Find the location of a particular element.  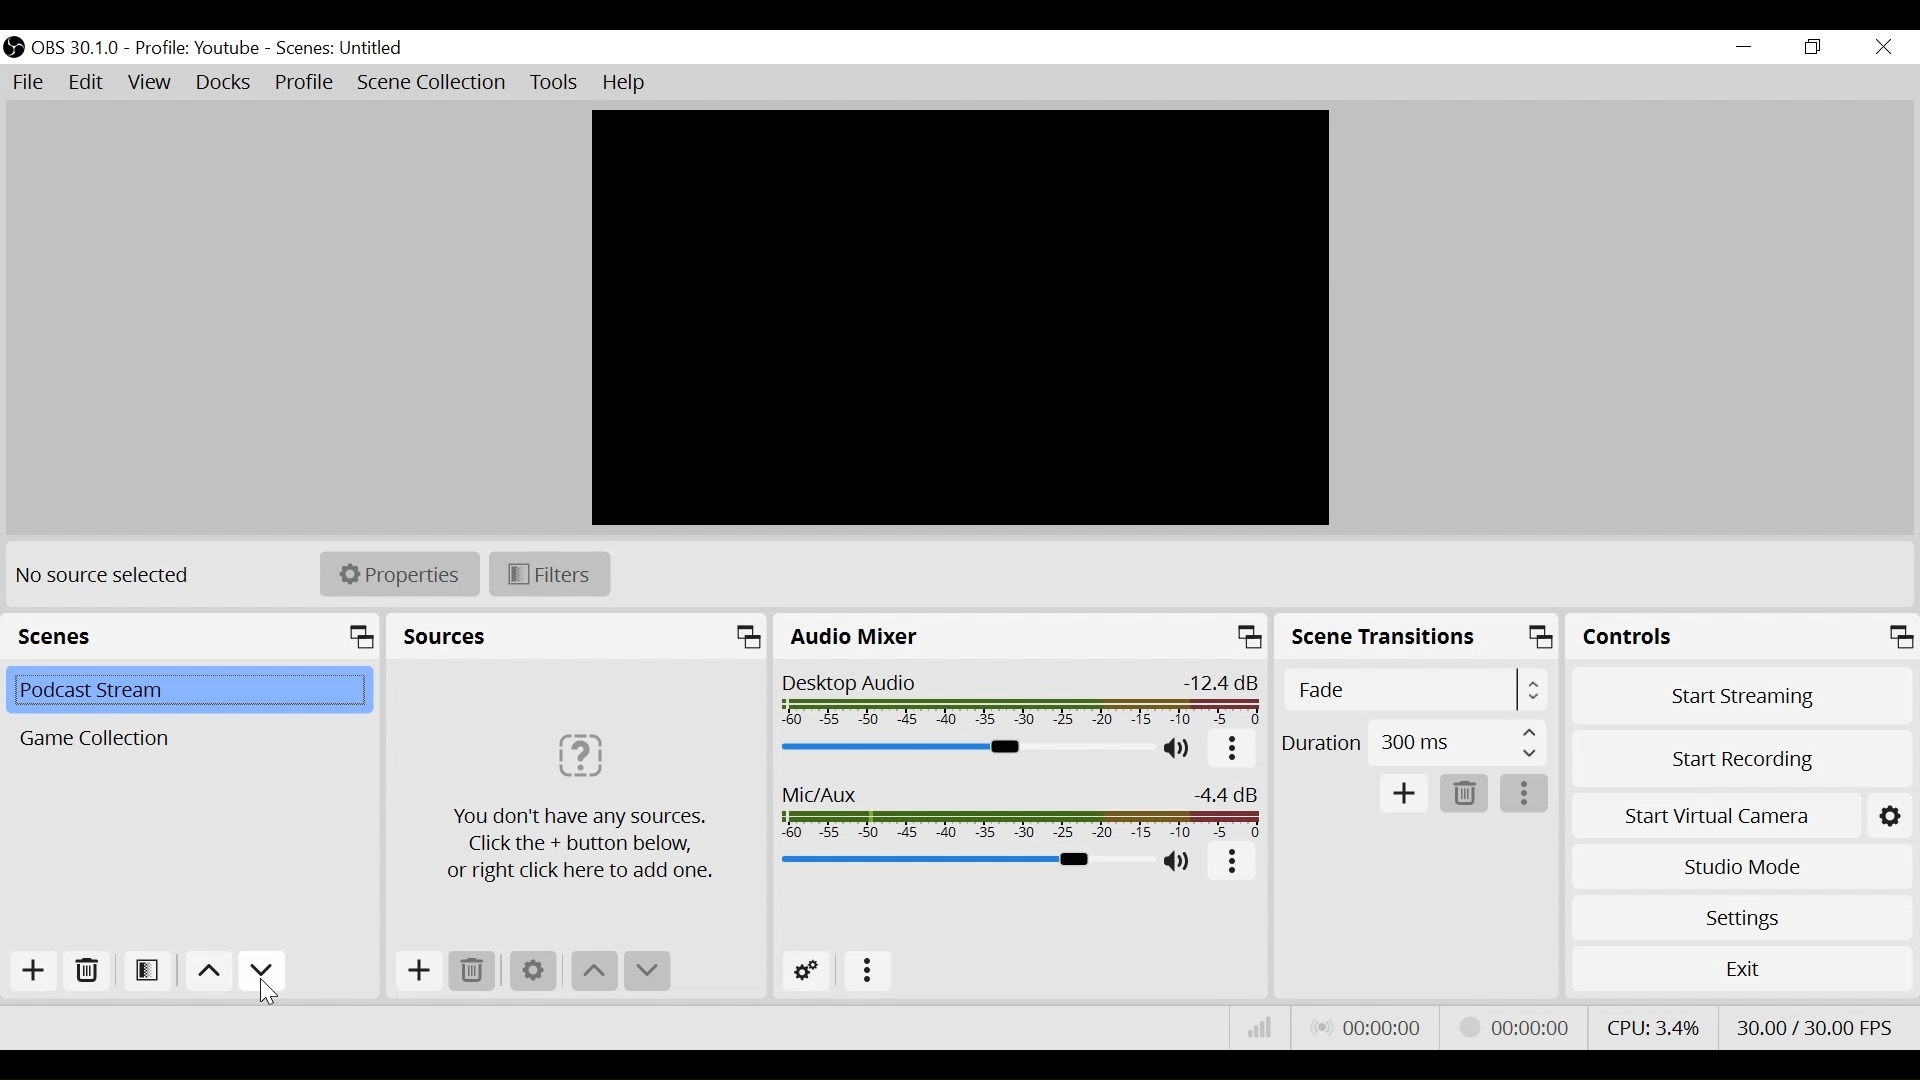

Audio Mixer is located at coordinates (1021, 637).